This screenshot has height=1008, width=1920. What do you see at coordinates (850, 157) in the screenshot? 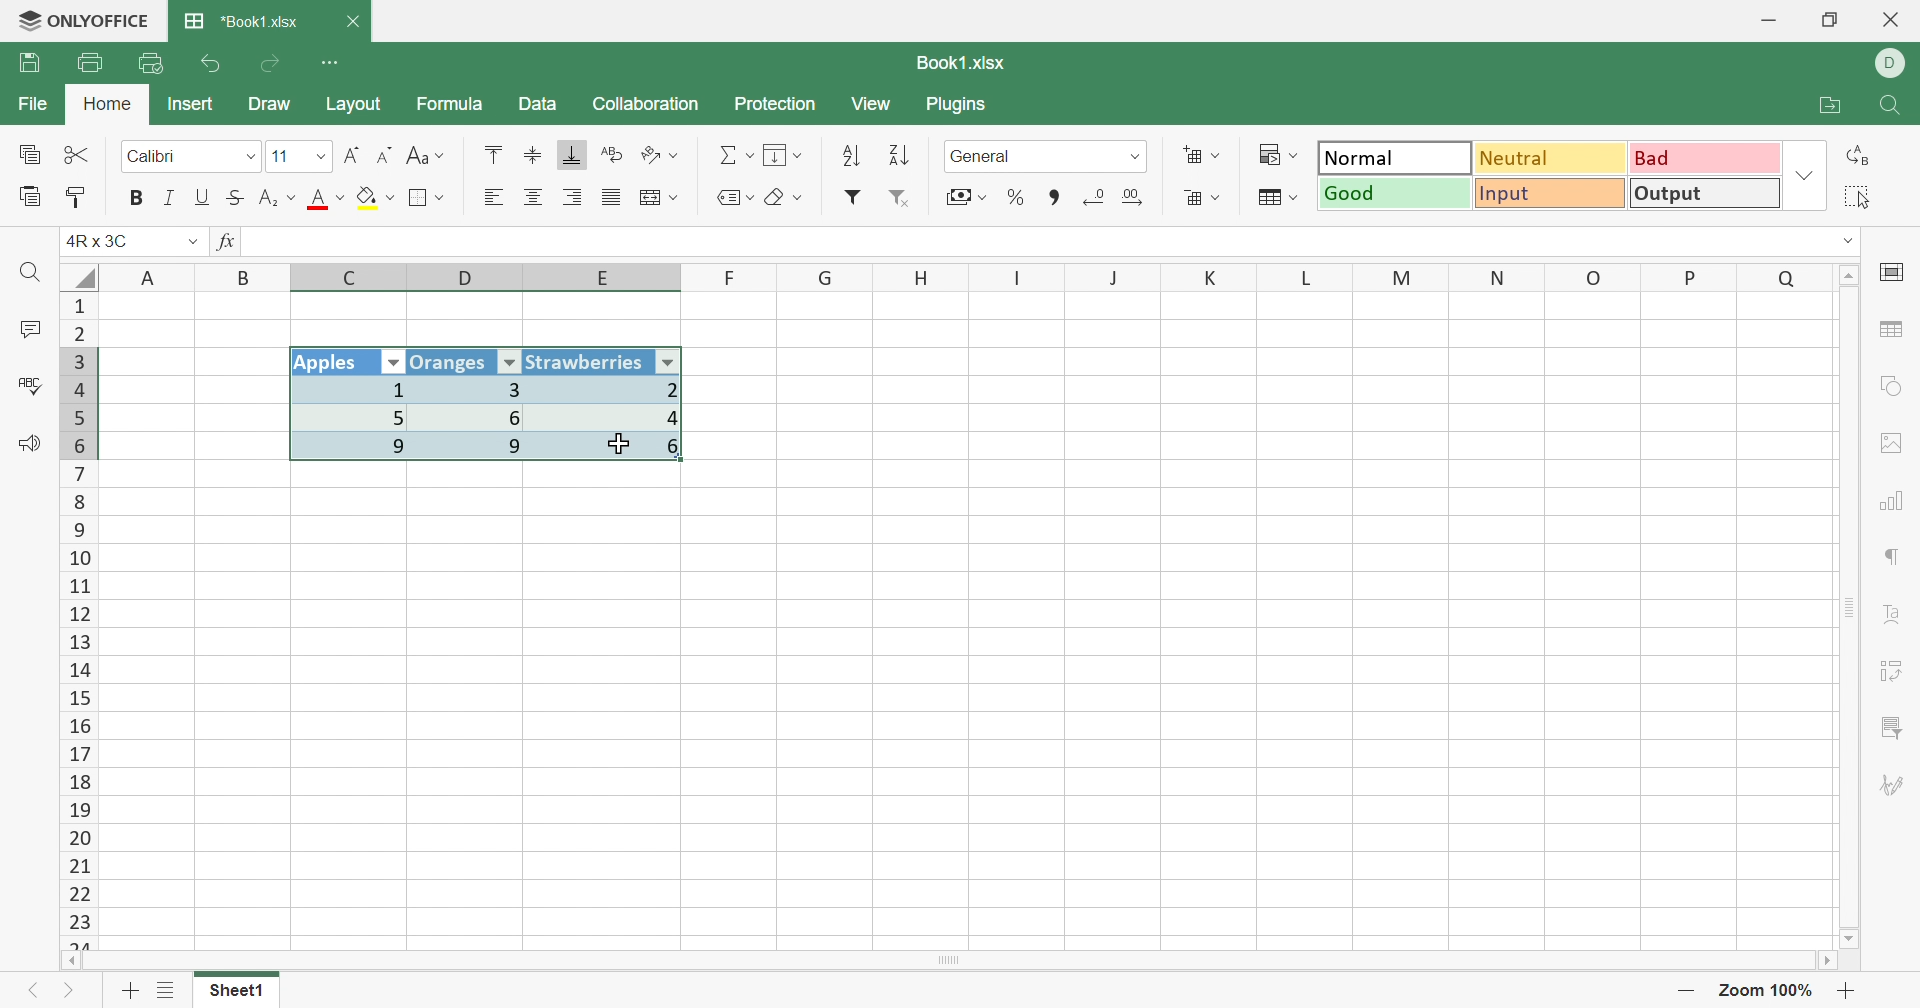
I see `Ascending order` at bounding box center [850, 157].